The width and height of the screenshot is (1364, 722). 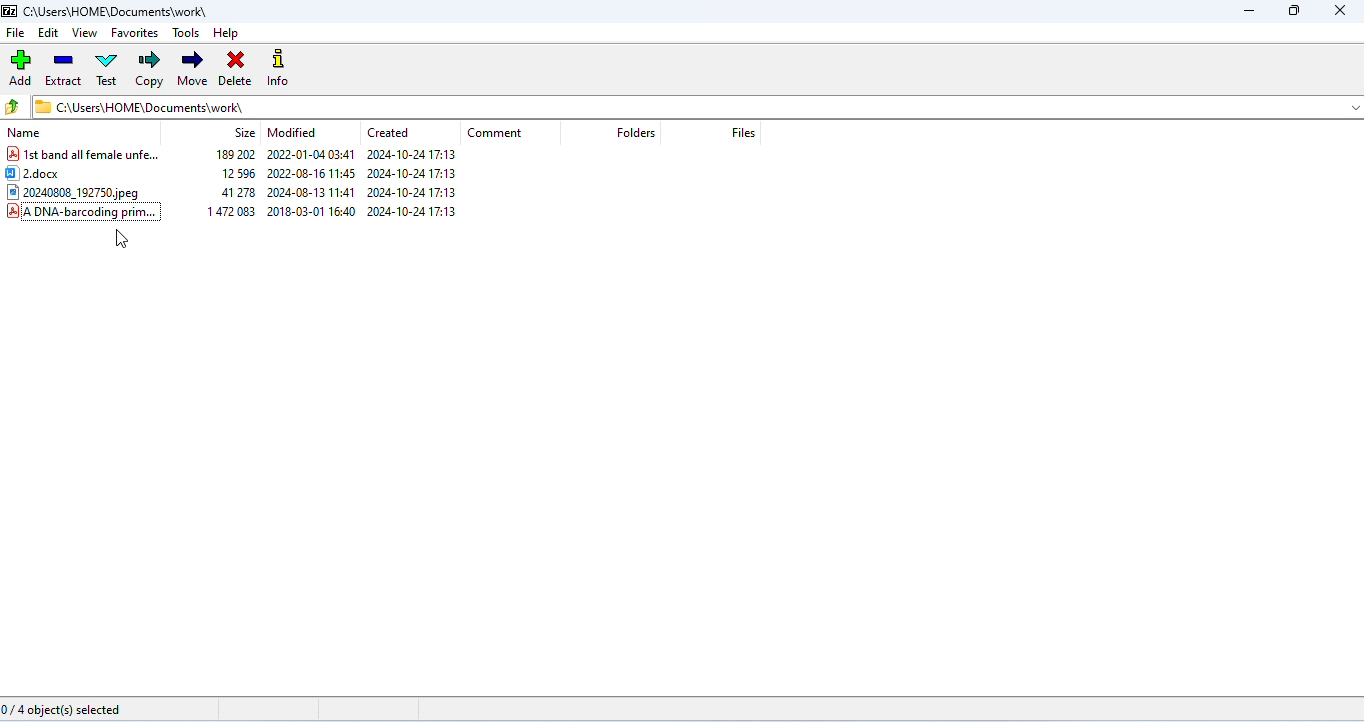 What do you see at coordinates (226, 34) in the screenshot?
I see `help` at bounding box center [226, 34].